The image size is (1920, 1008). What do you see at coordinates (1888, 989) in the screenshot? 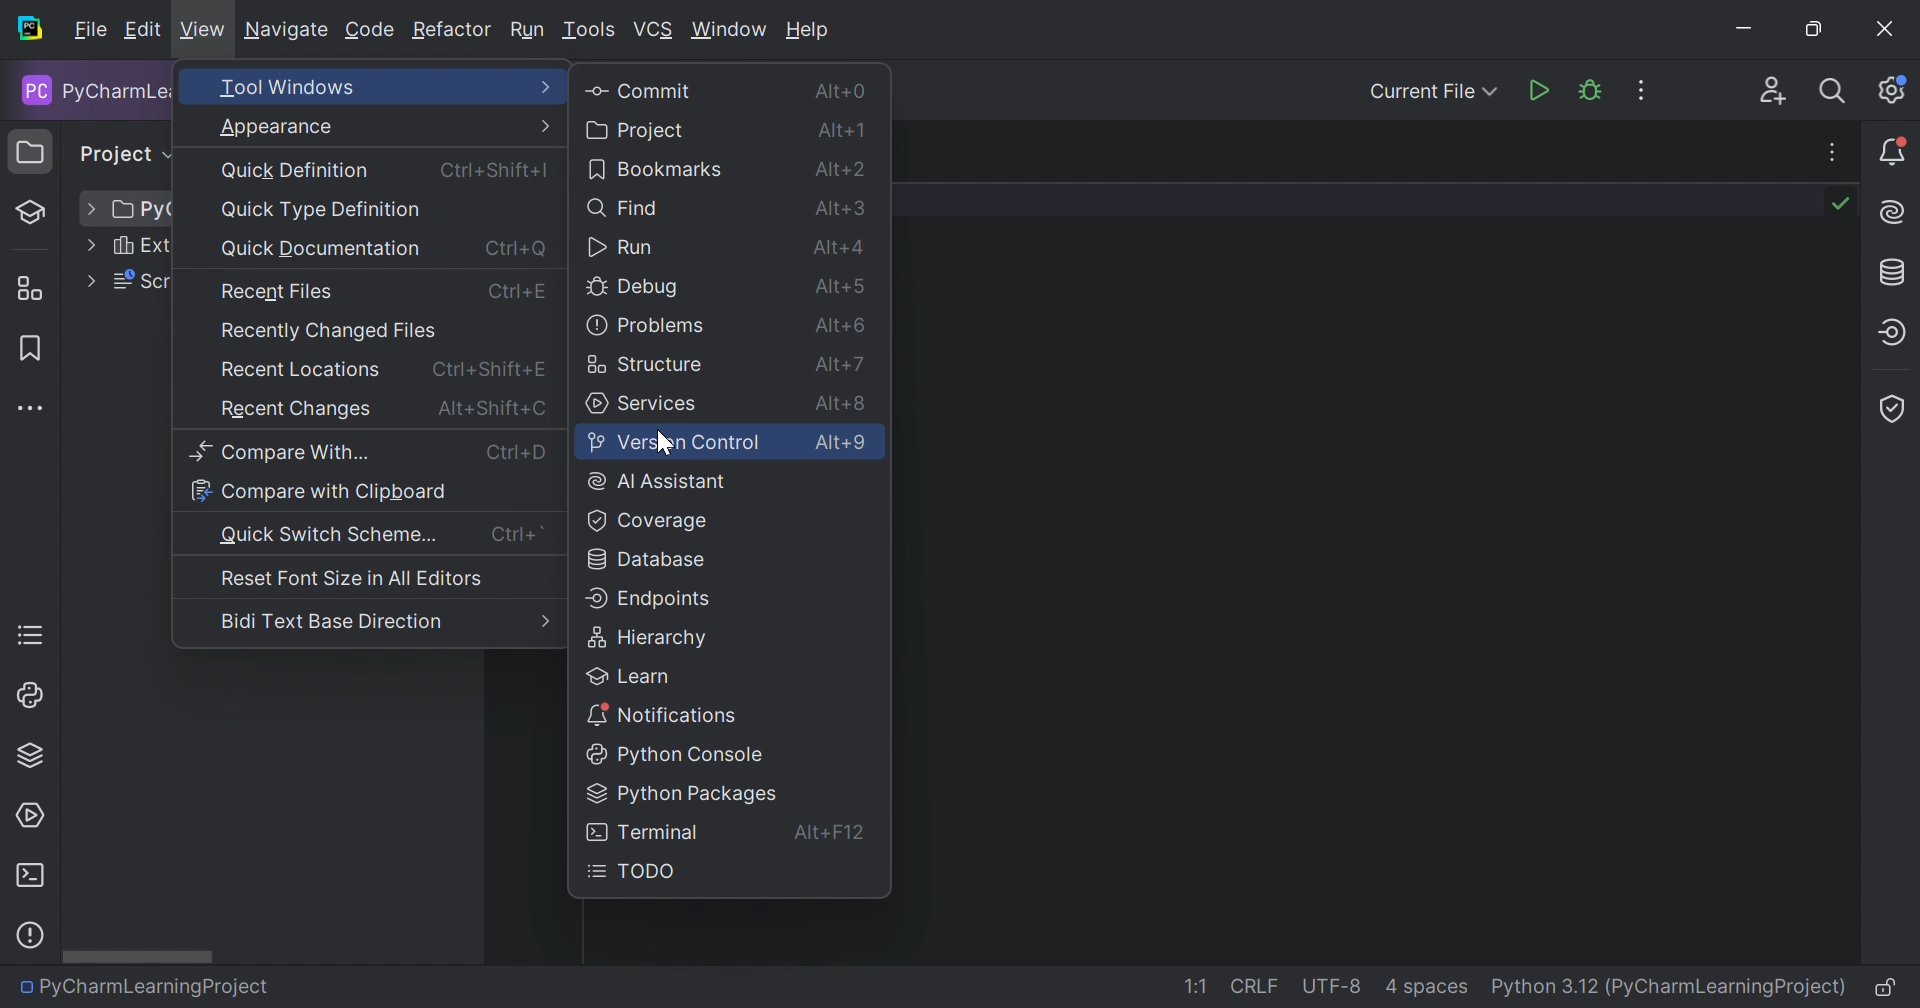
I see `Make file read-only` at bounding box center [1888, 989].